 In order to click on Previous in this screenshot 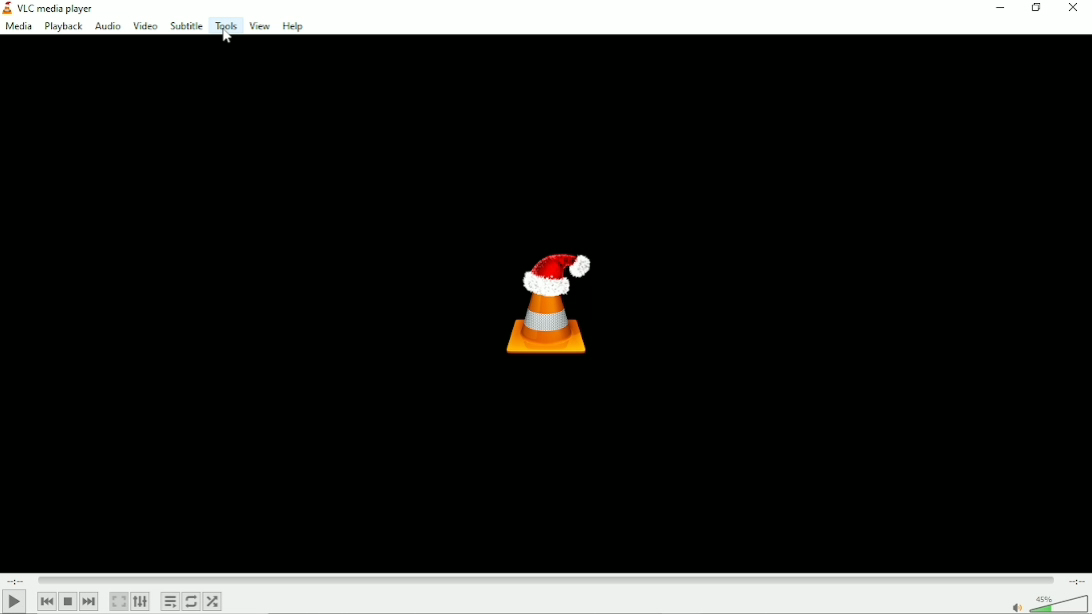, I will do `click(47, 602)`.